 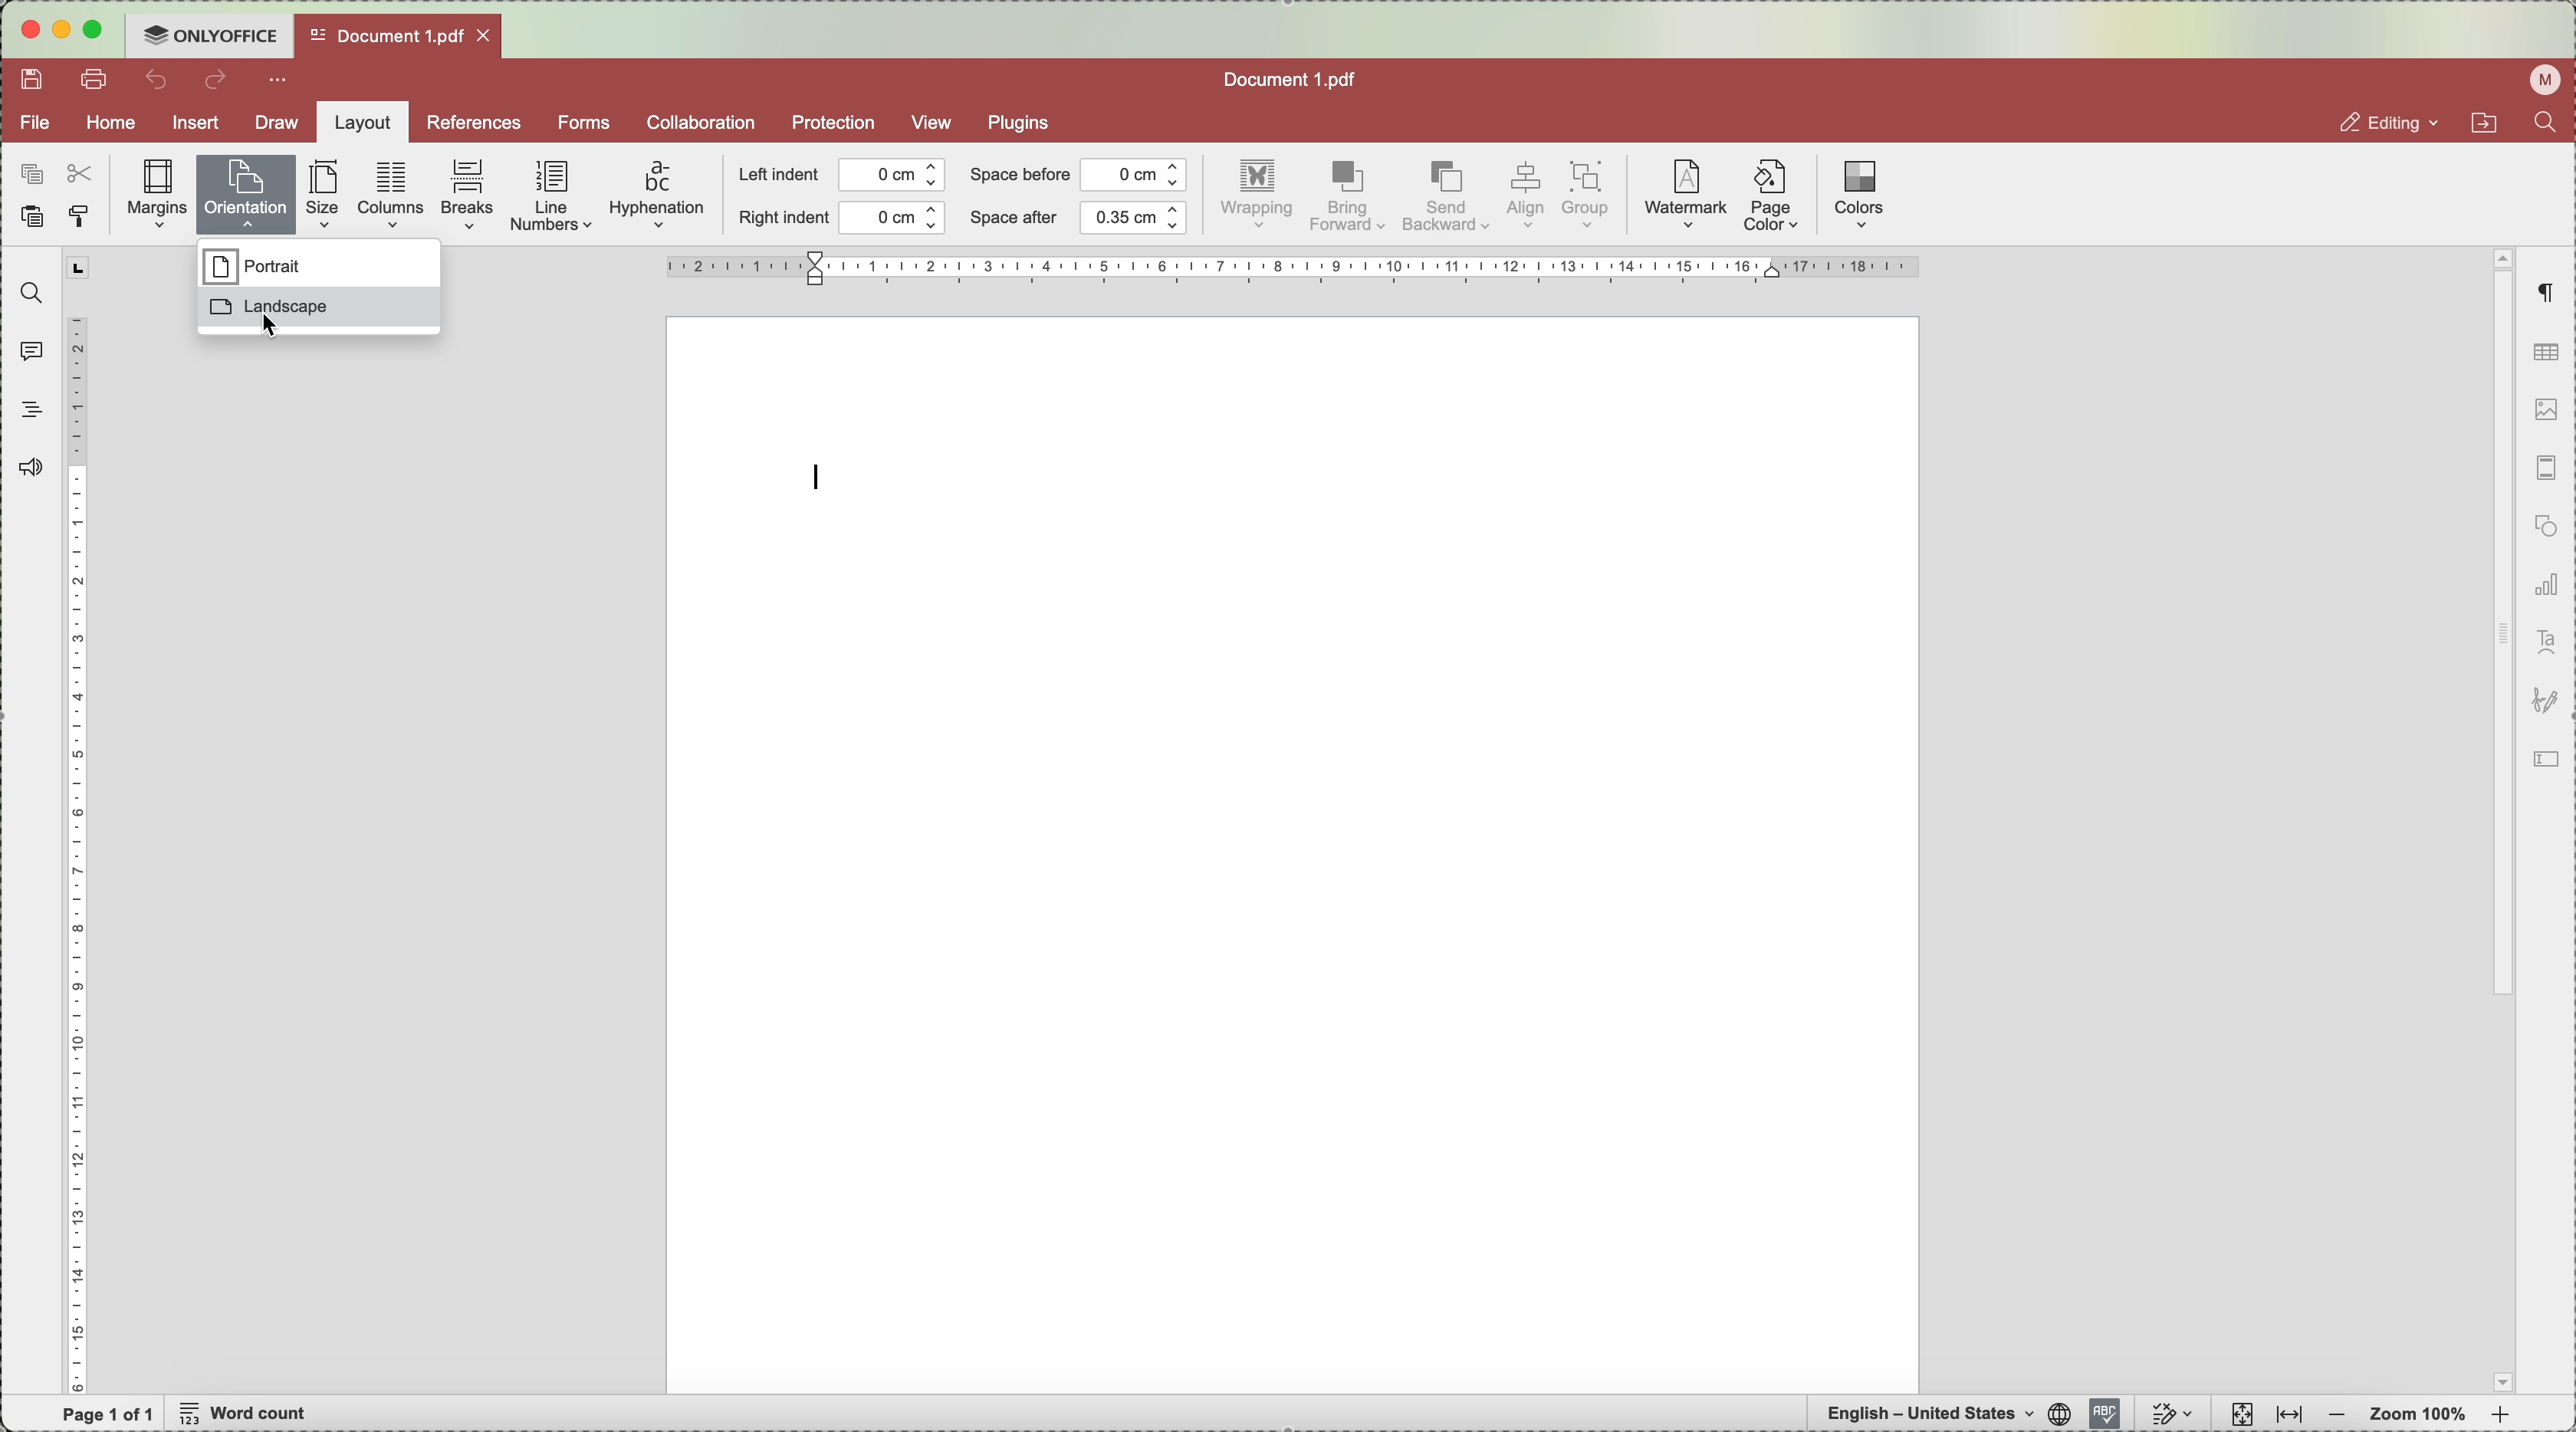 What do you see at coordinates (1291, 267) in the screenshot?
I see `ruler` at bounding box center [1291, 267].